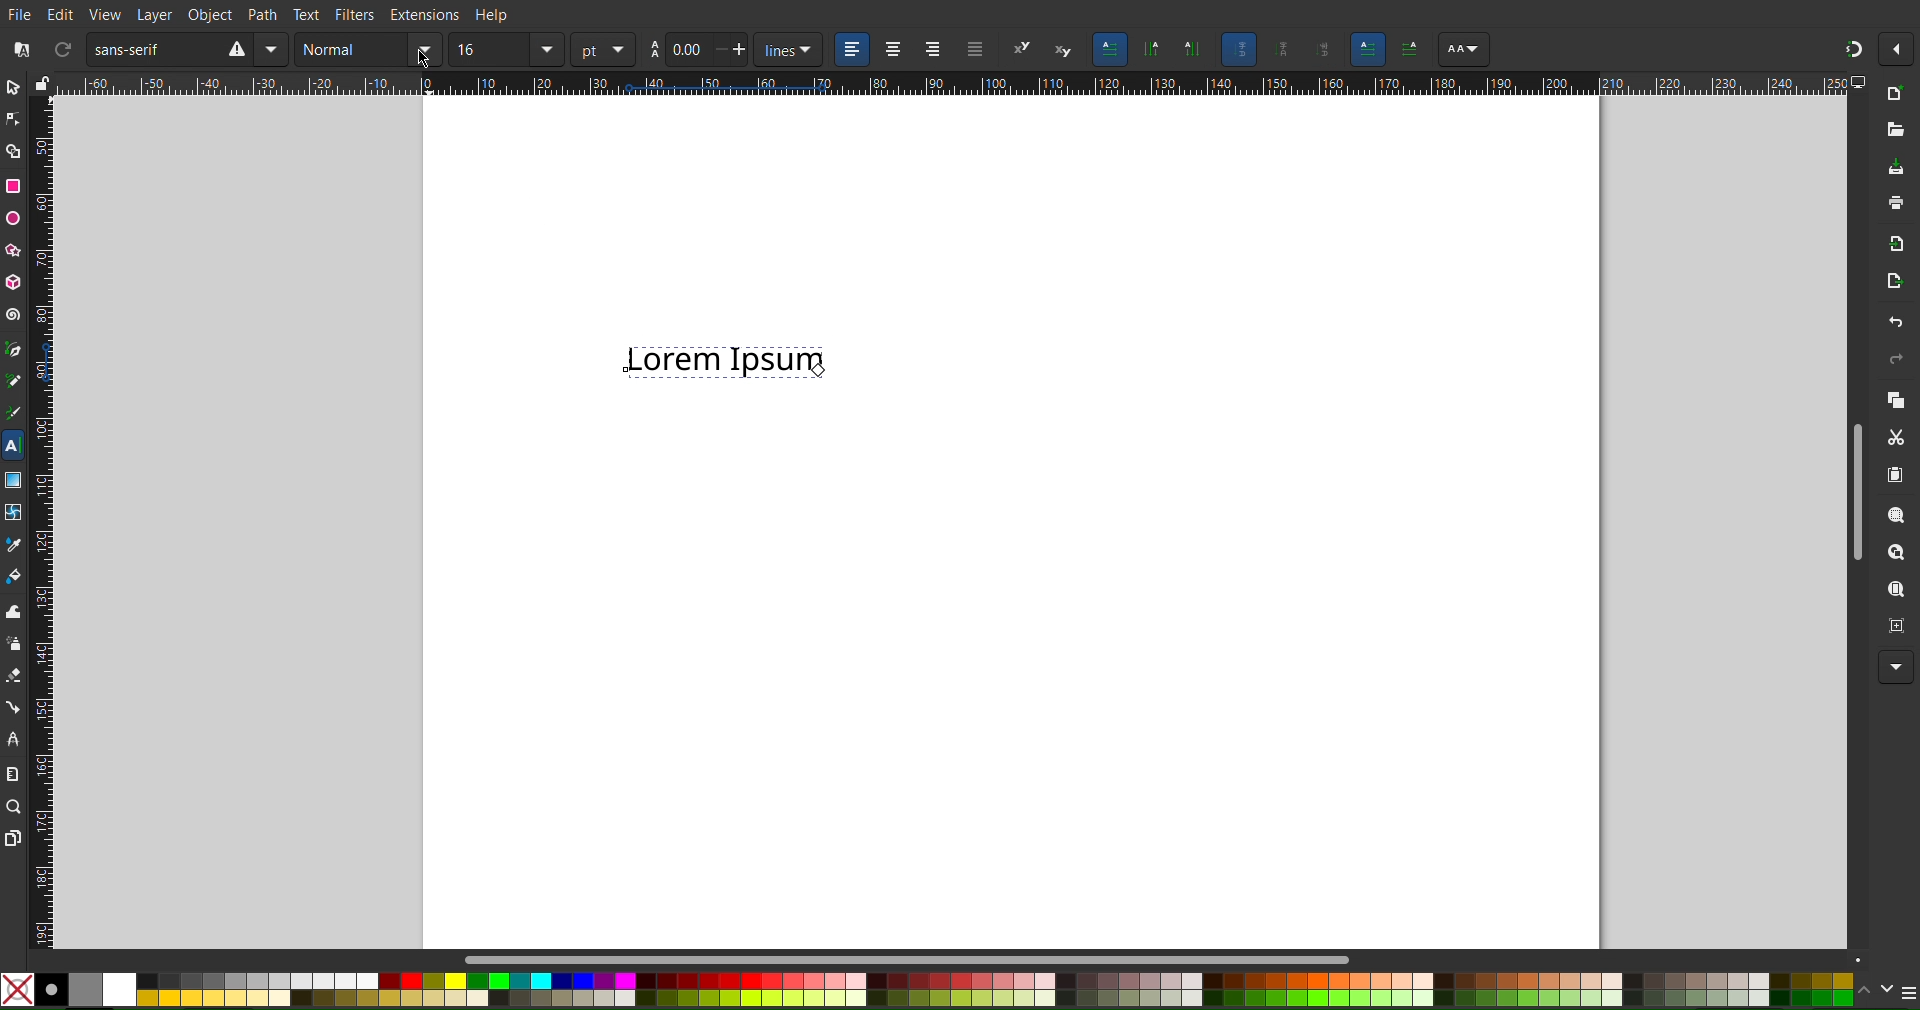 This screenshot has width=1920, height=1010. I want to click on Undo, so click(1892, 322).